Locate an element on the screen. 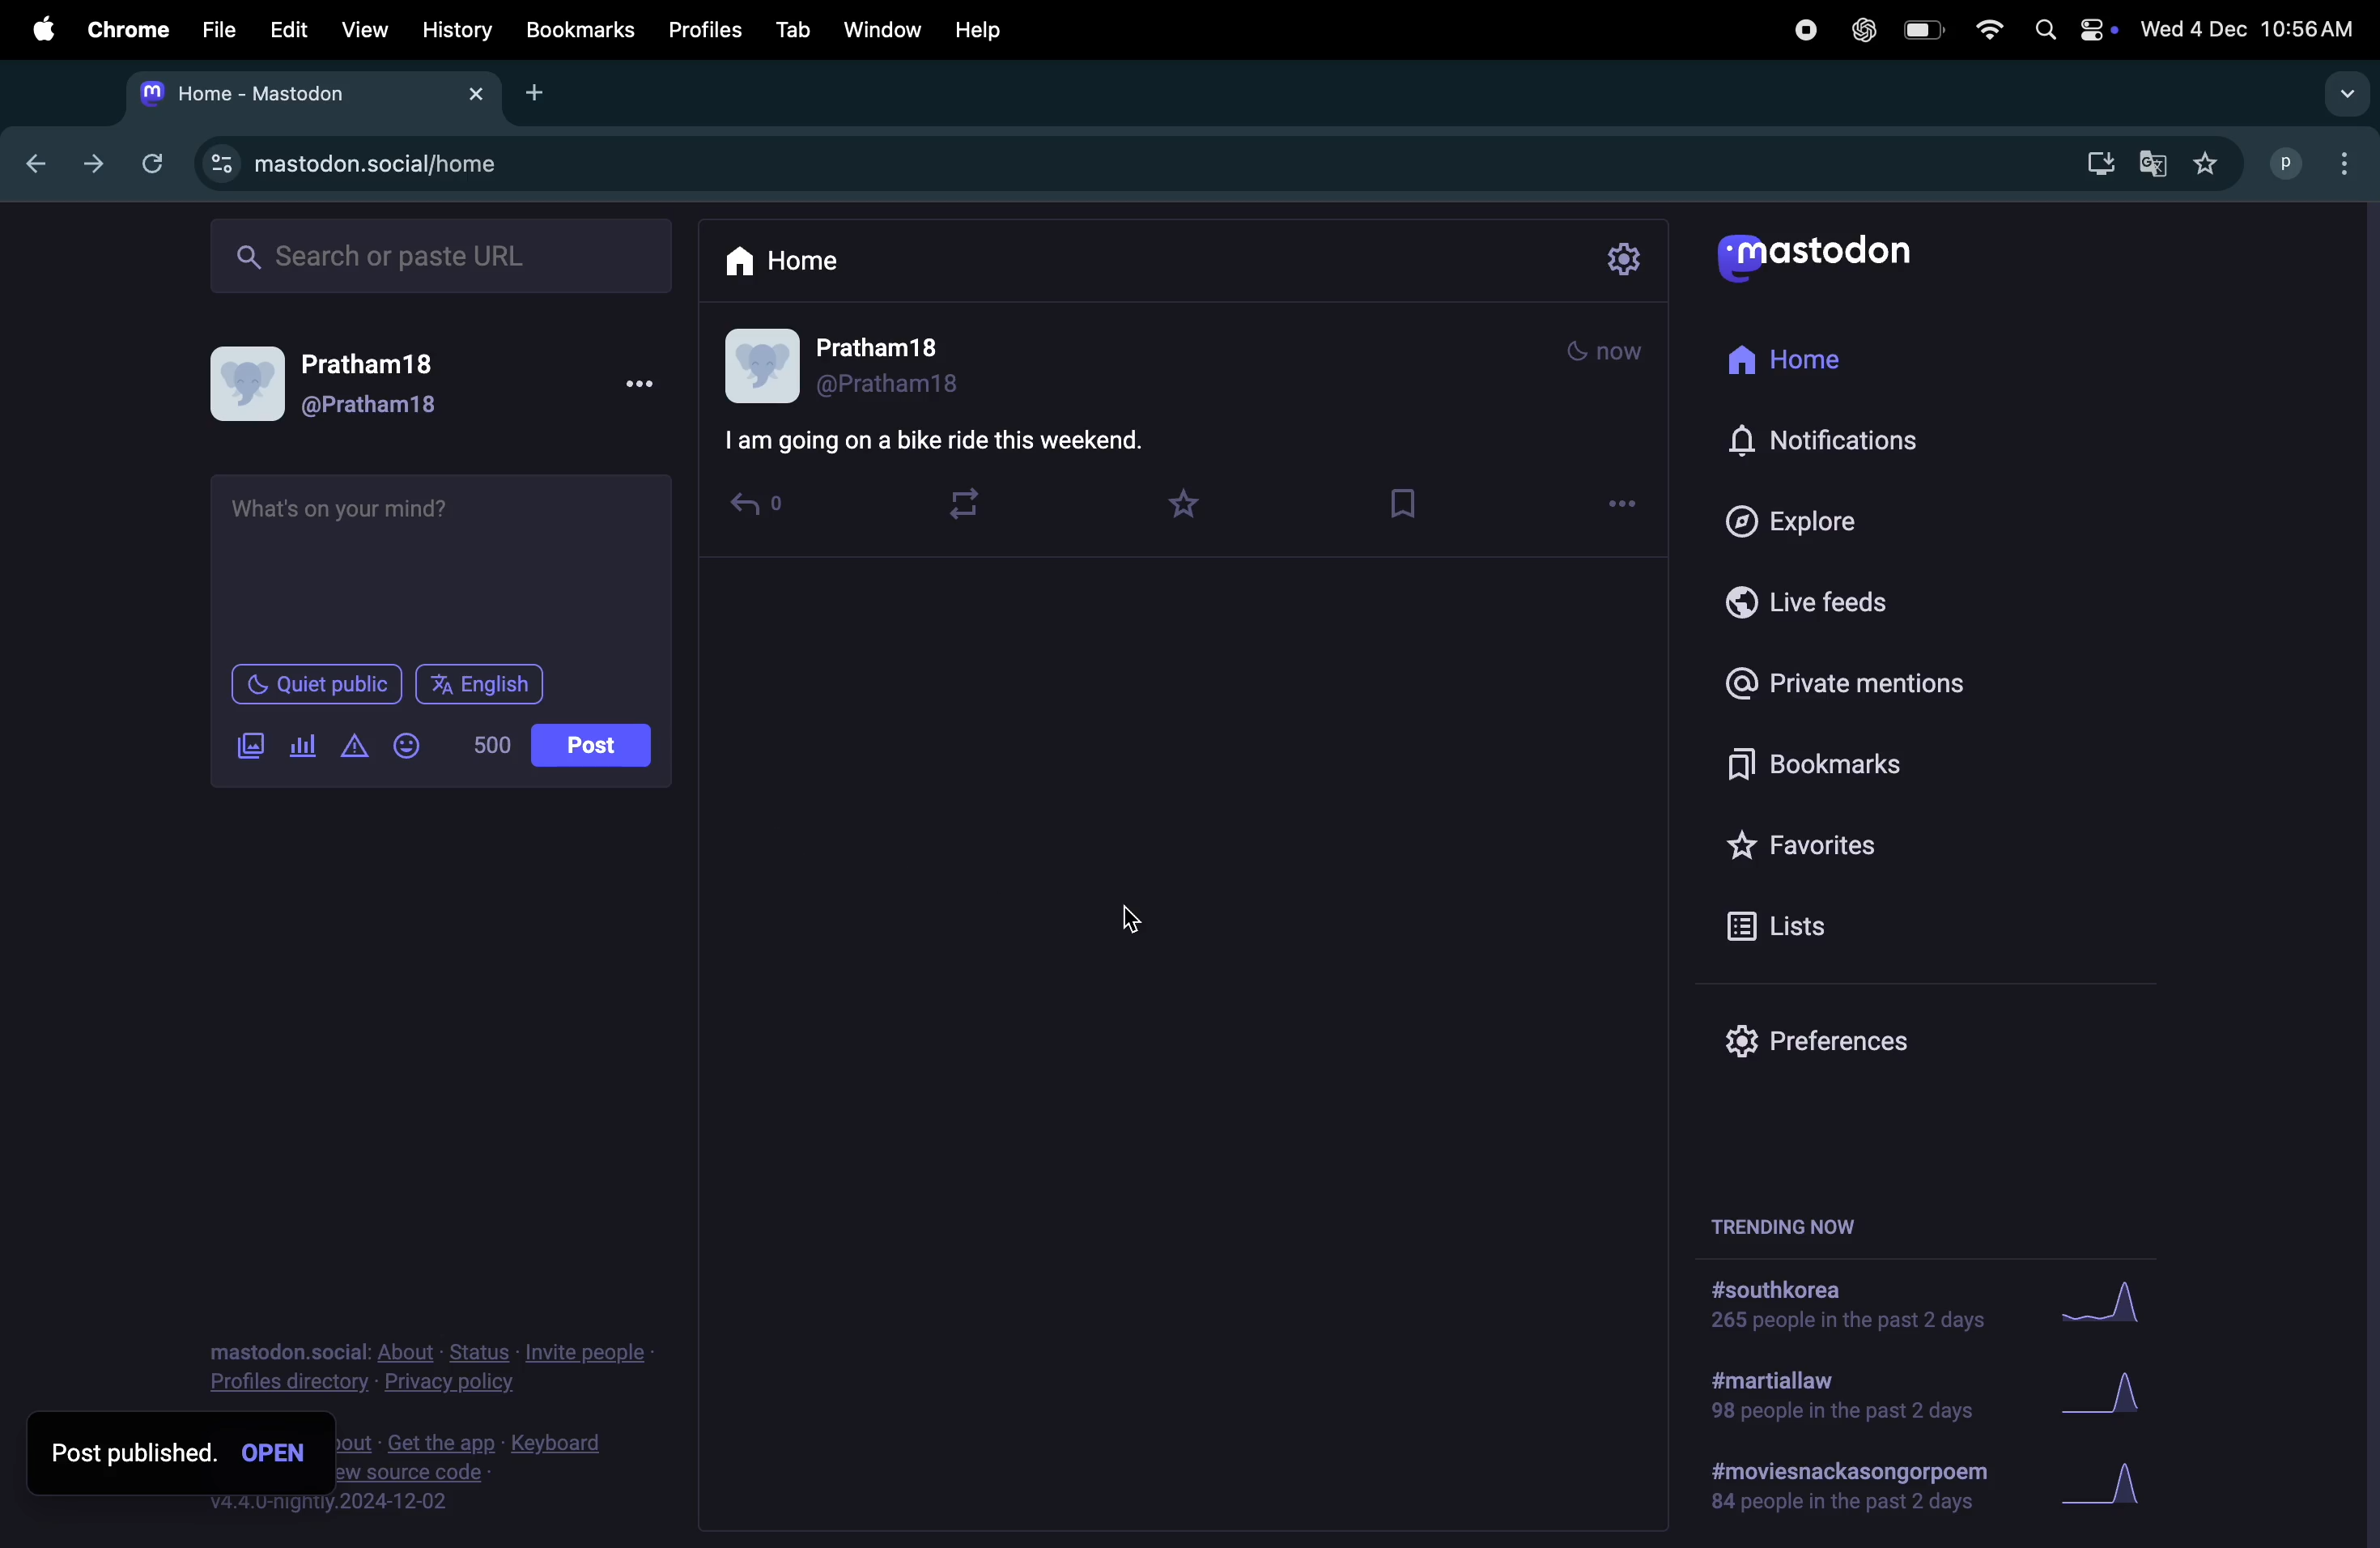  Prefrences is located at coordinates (1835, 1039).